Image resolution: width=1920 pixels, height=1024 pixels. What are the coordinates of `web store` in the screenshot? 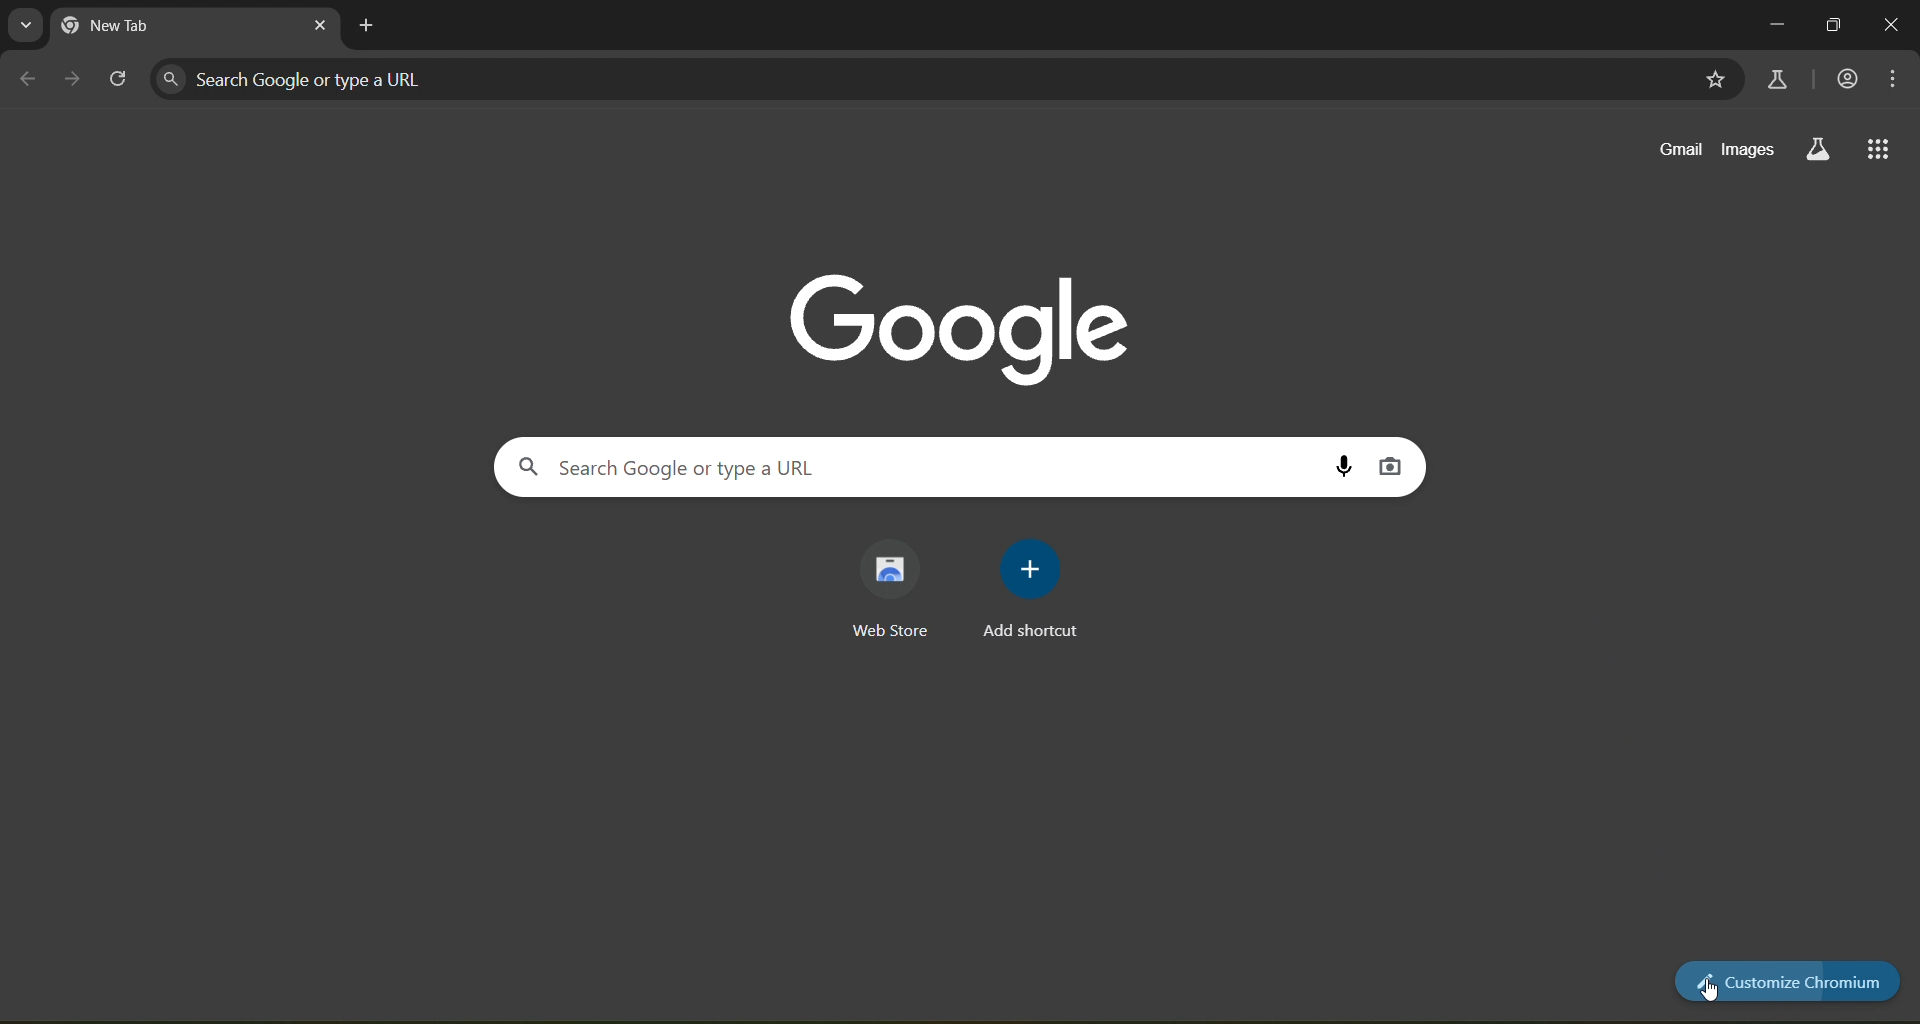 It's located at (893, 589).